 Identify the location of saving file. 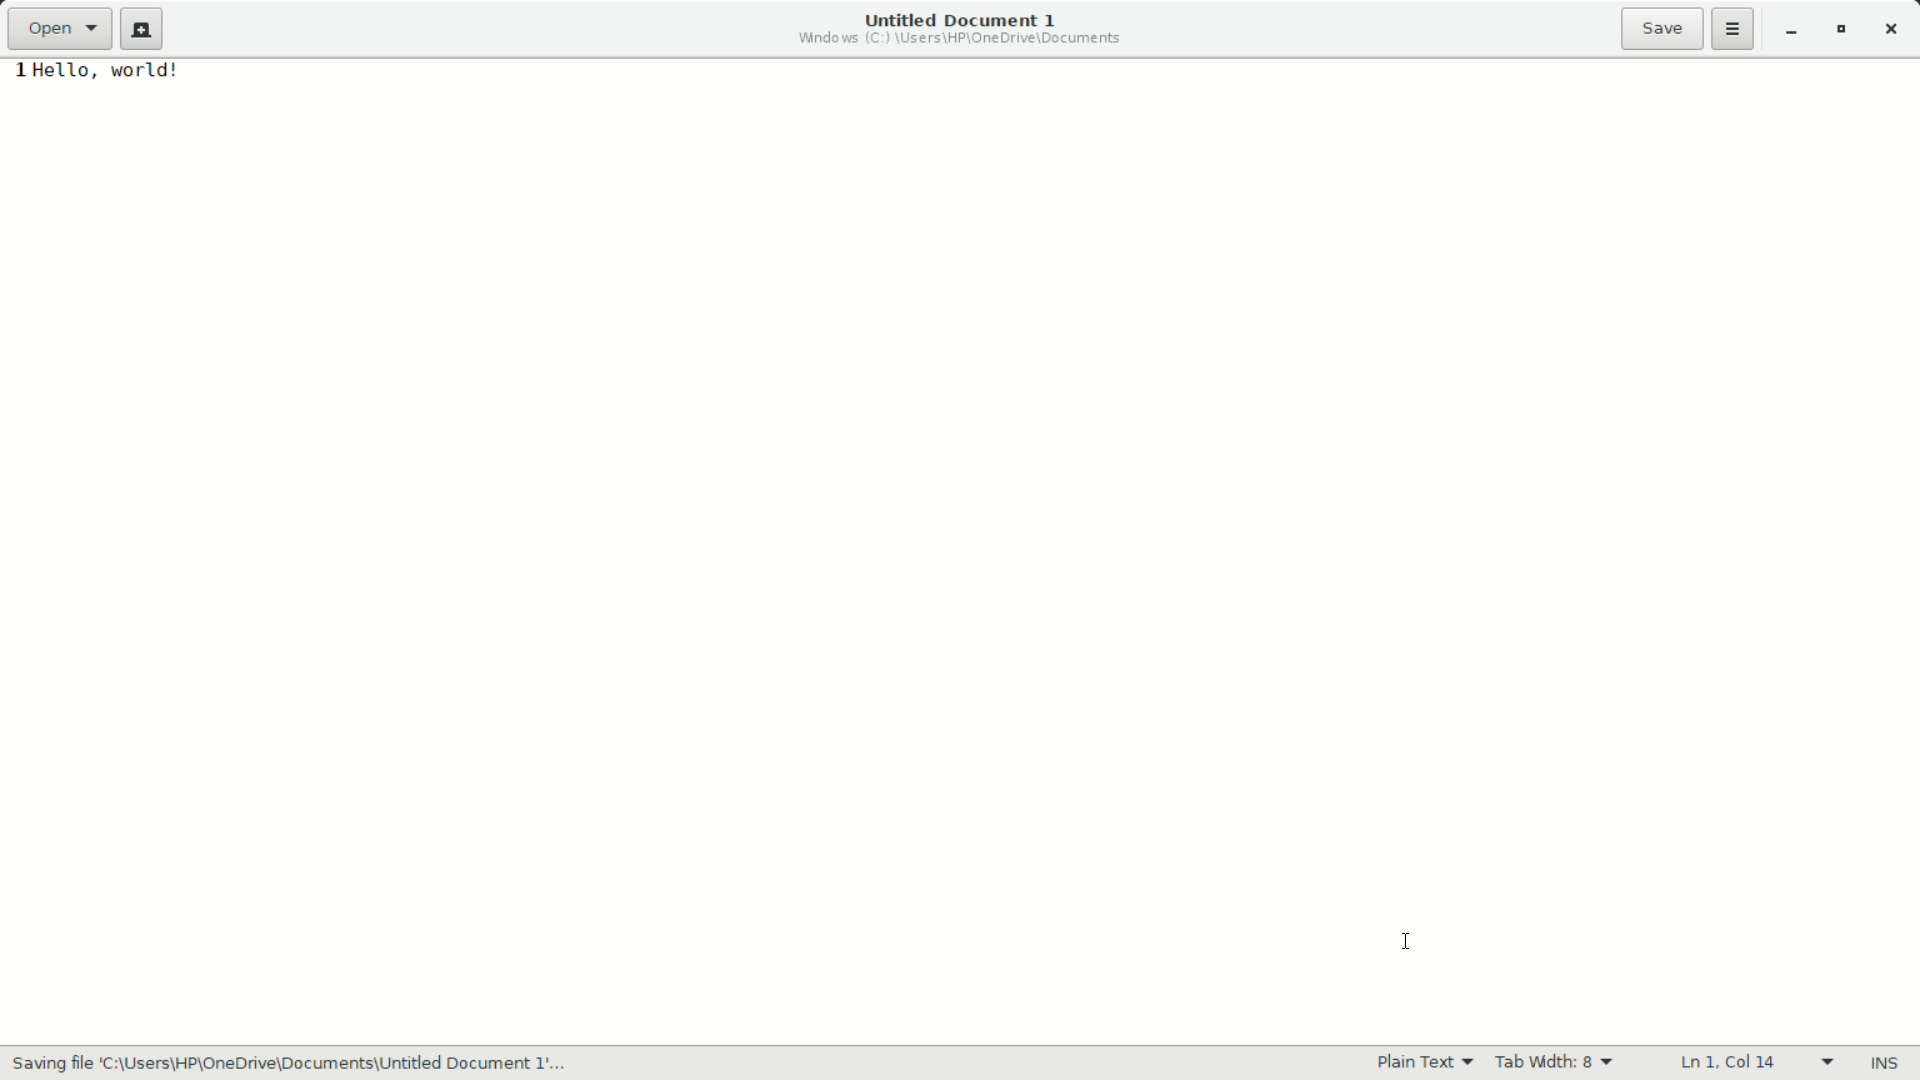
(312, 1063).